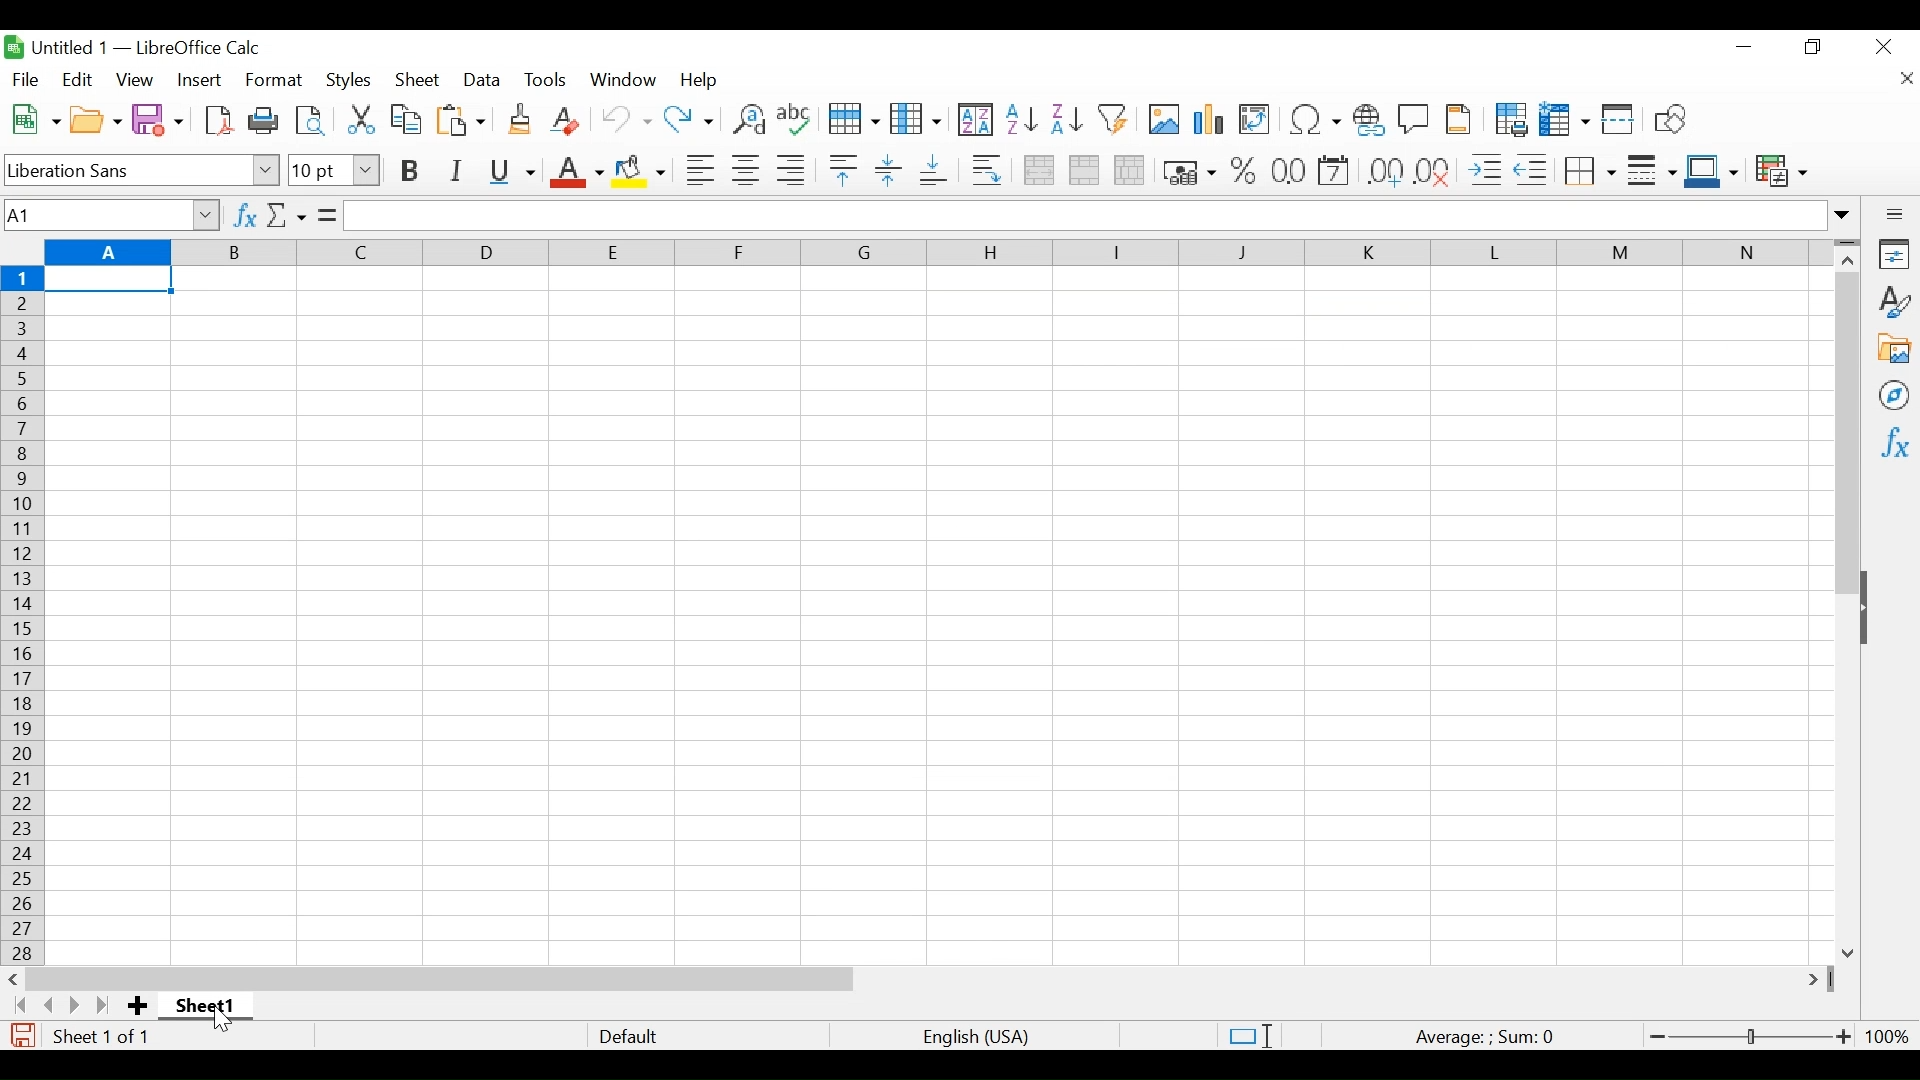  Describe the element at coordinates (1780, 173) in the screenshot. I see `Conditional` at that location.